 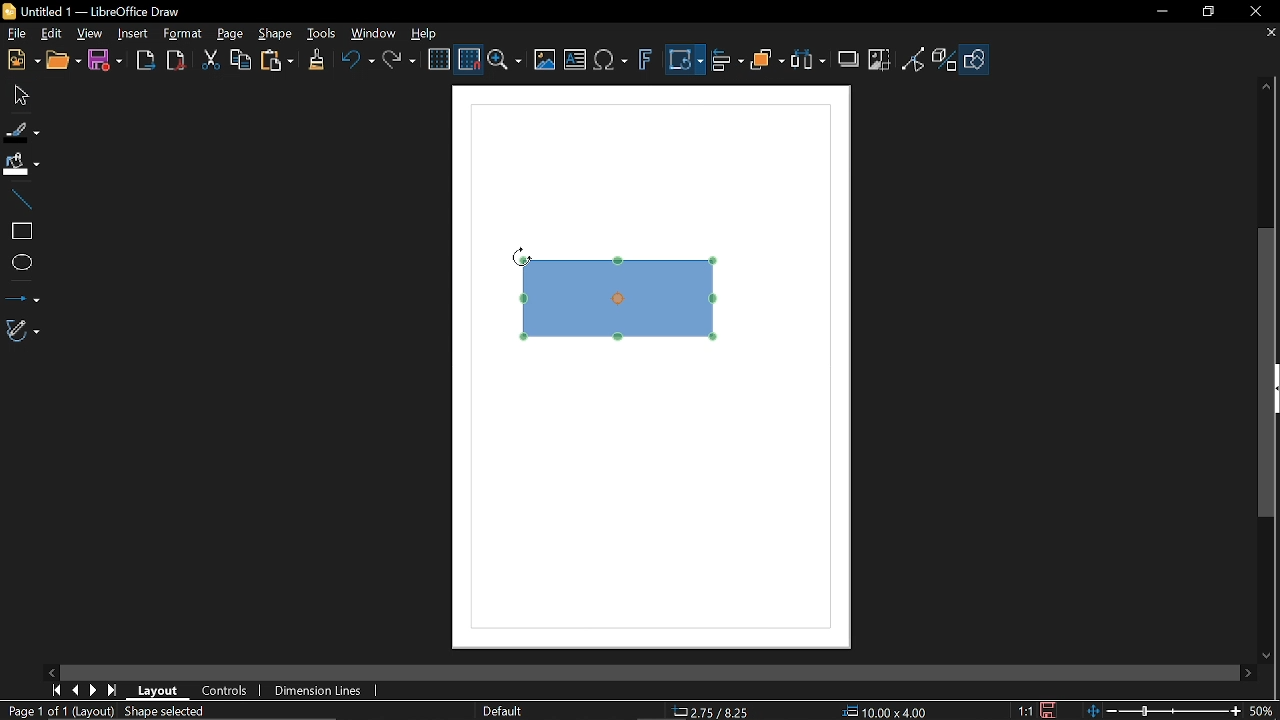 I want to click on line color, so click(x=21, y=128).